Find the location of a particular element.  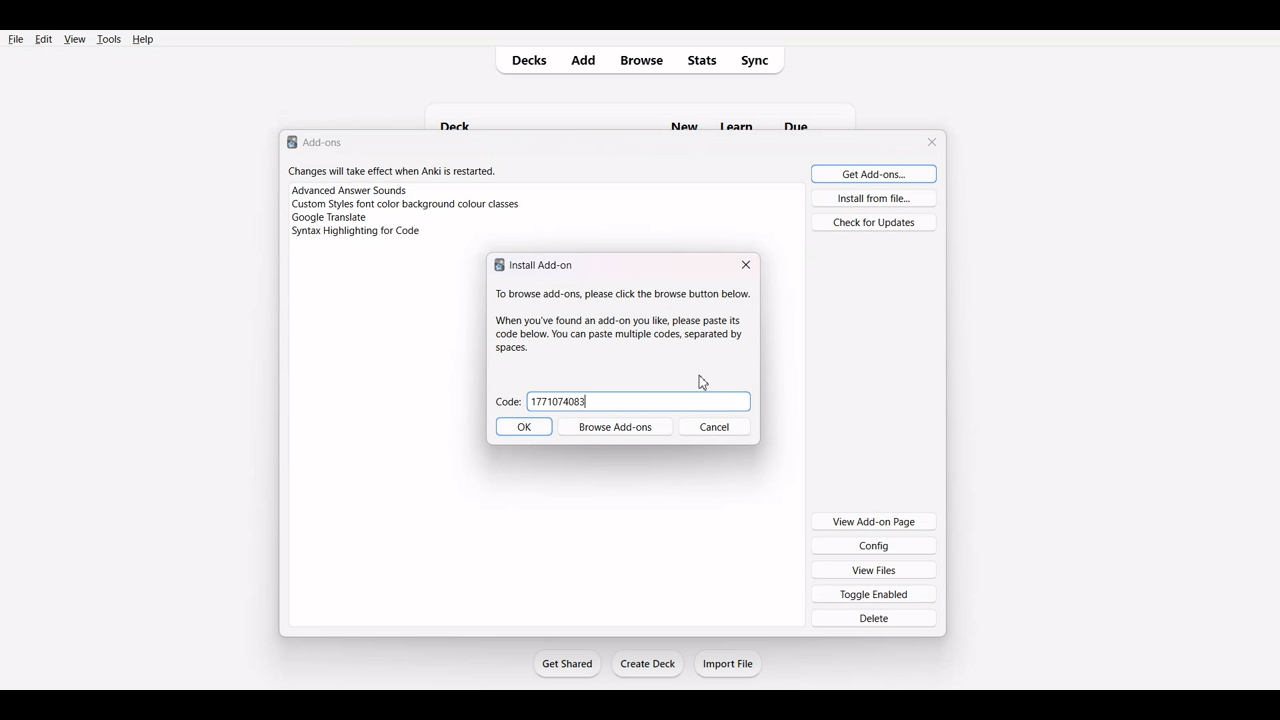

Close is located at coordinates (746, 265).